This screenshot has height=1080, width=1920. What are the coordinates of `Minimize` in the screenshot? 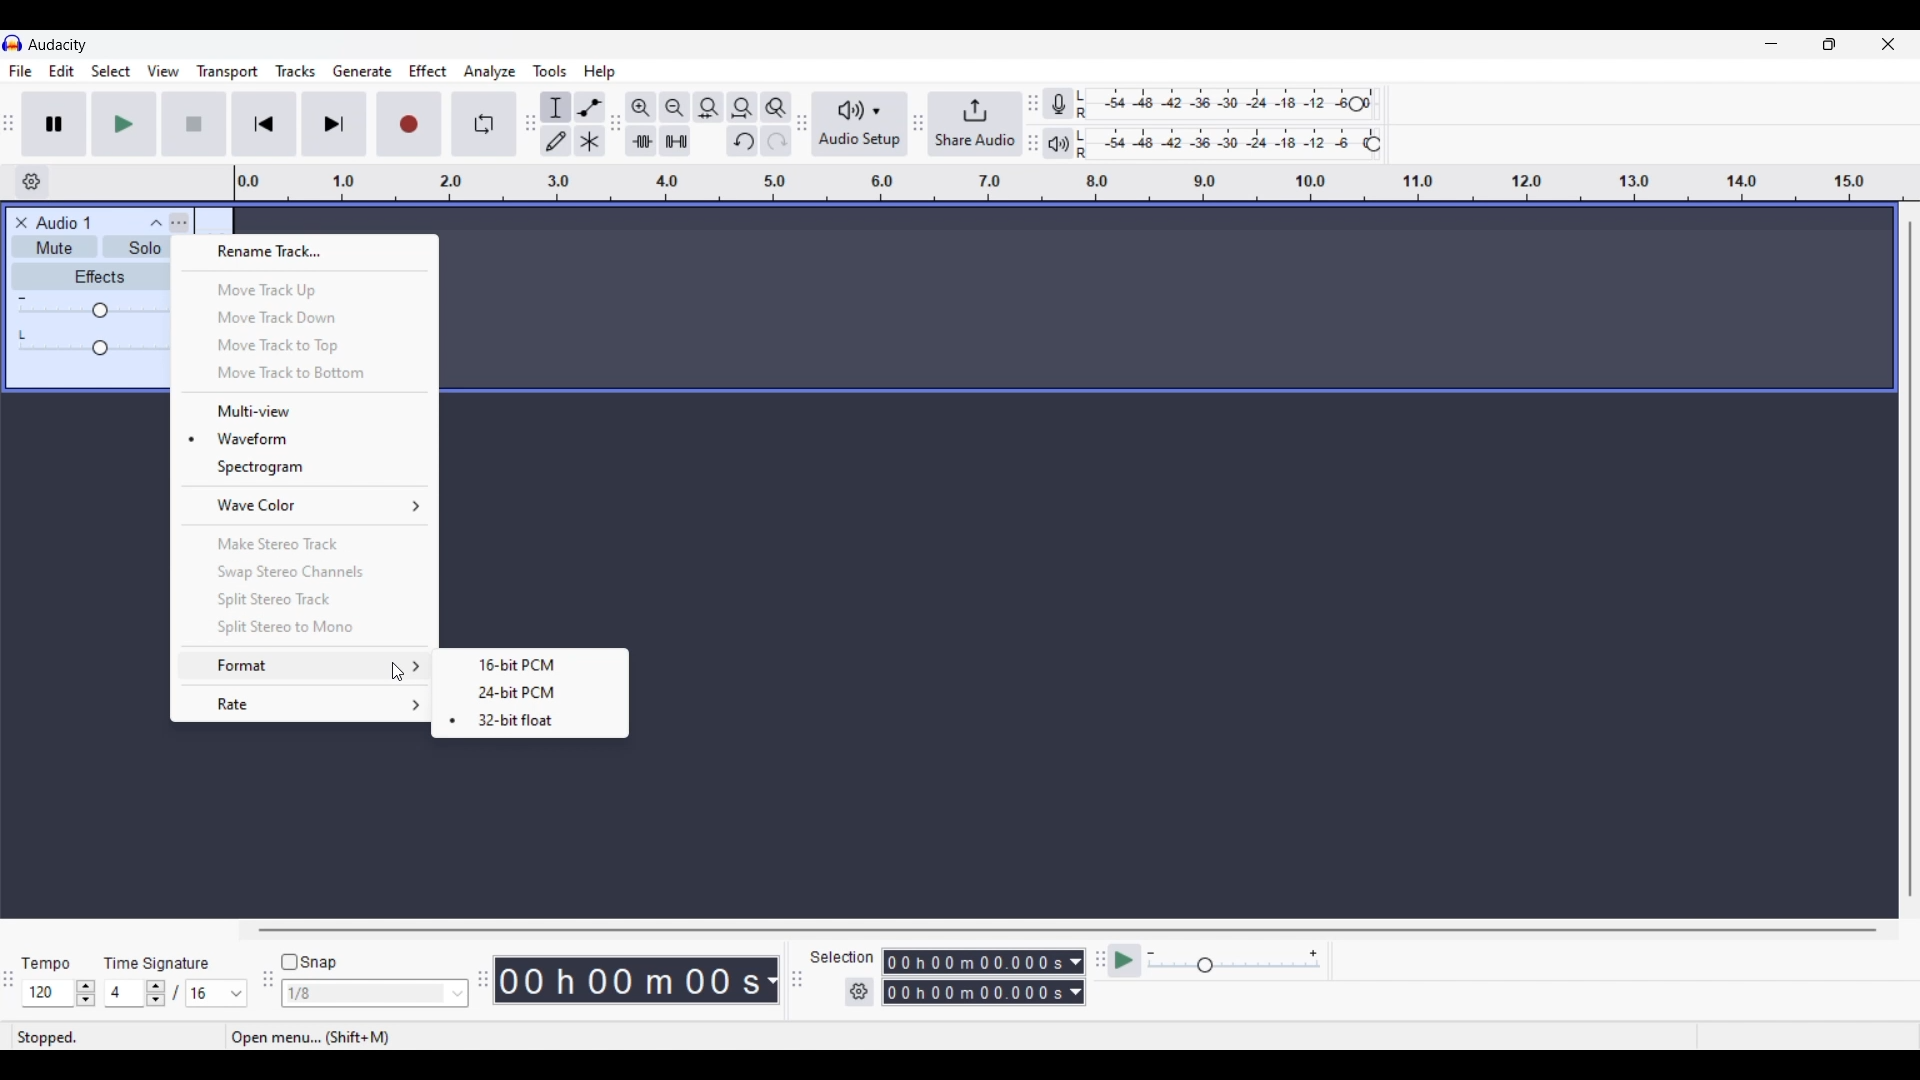 It's located at (1771, 44).